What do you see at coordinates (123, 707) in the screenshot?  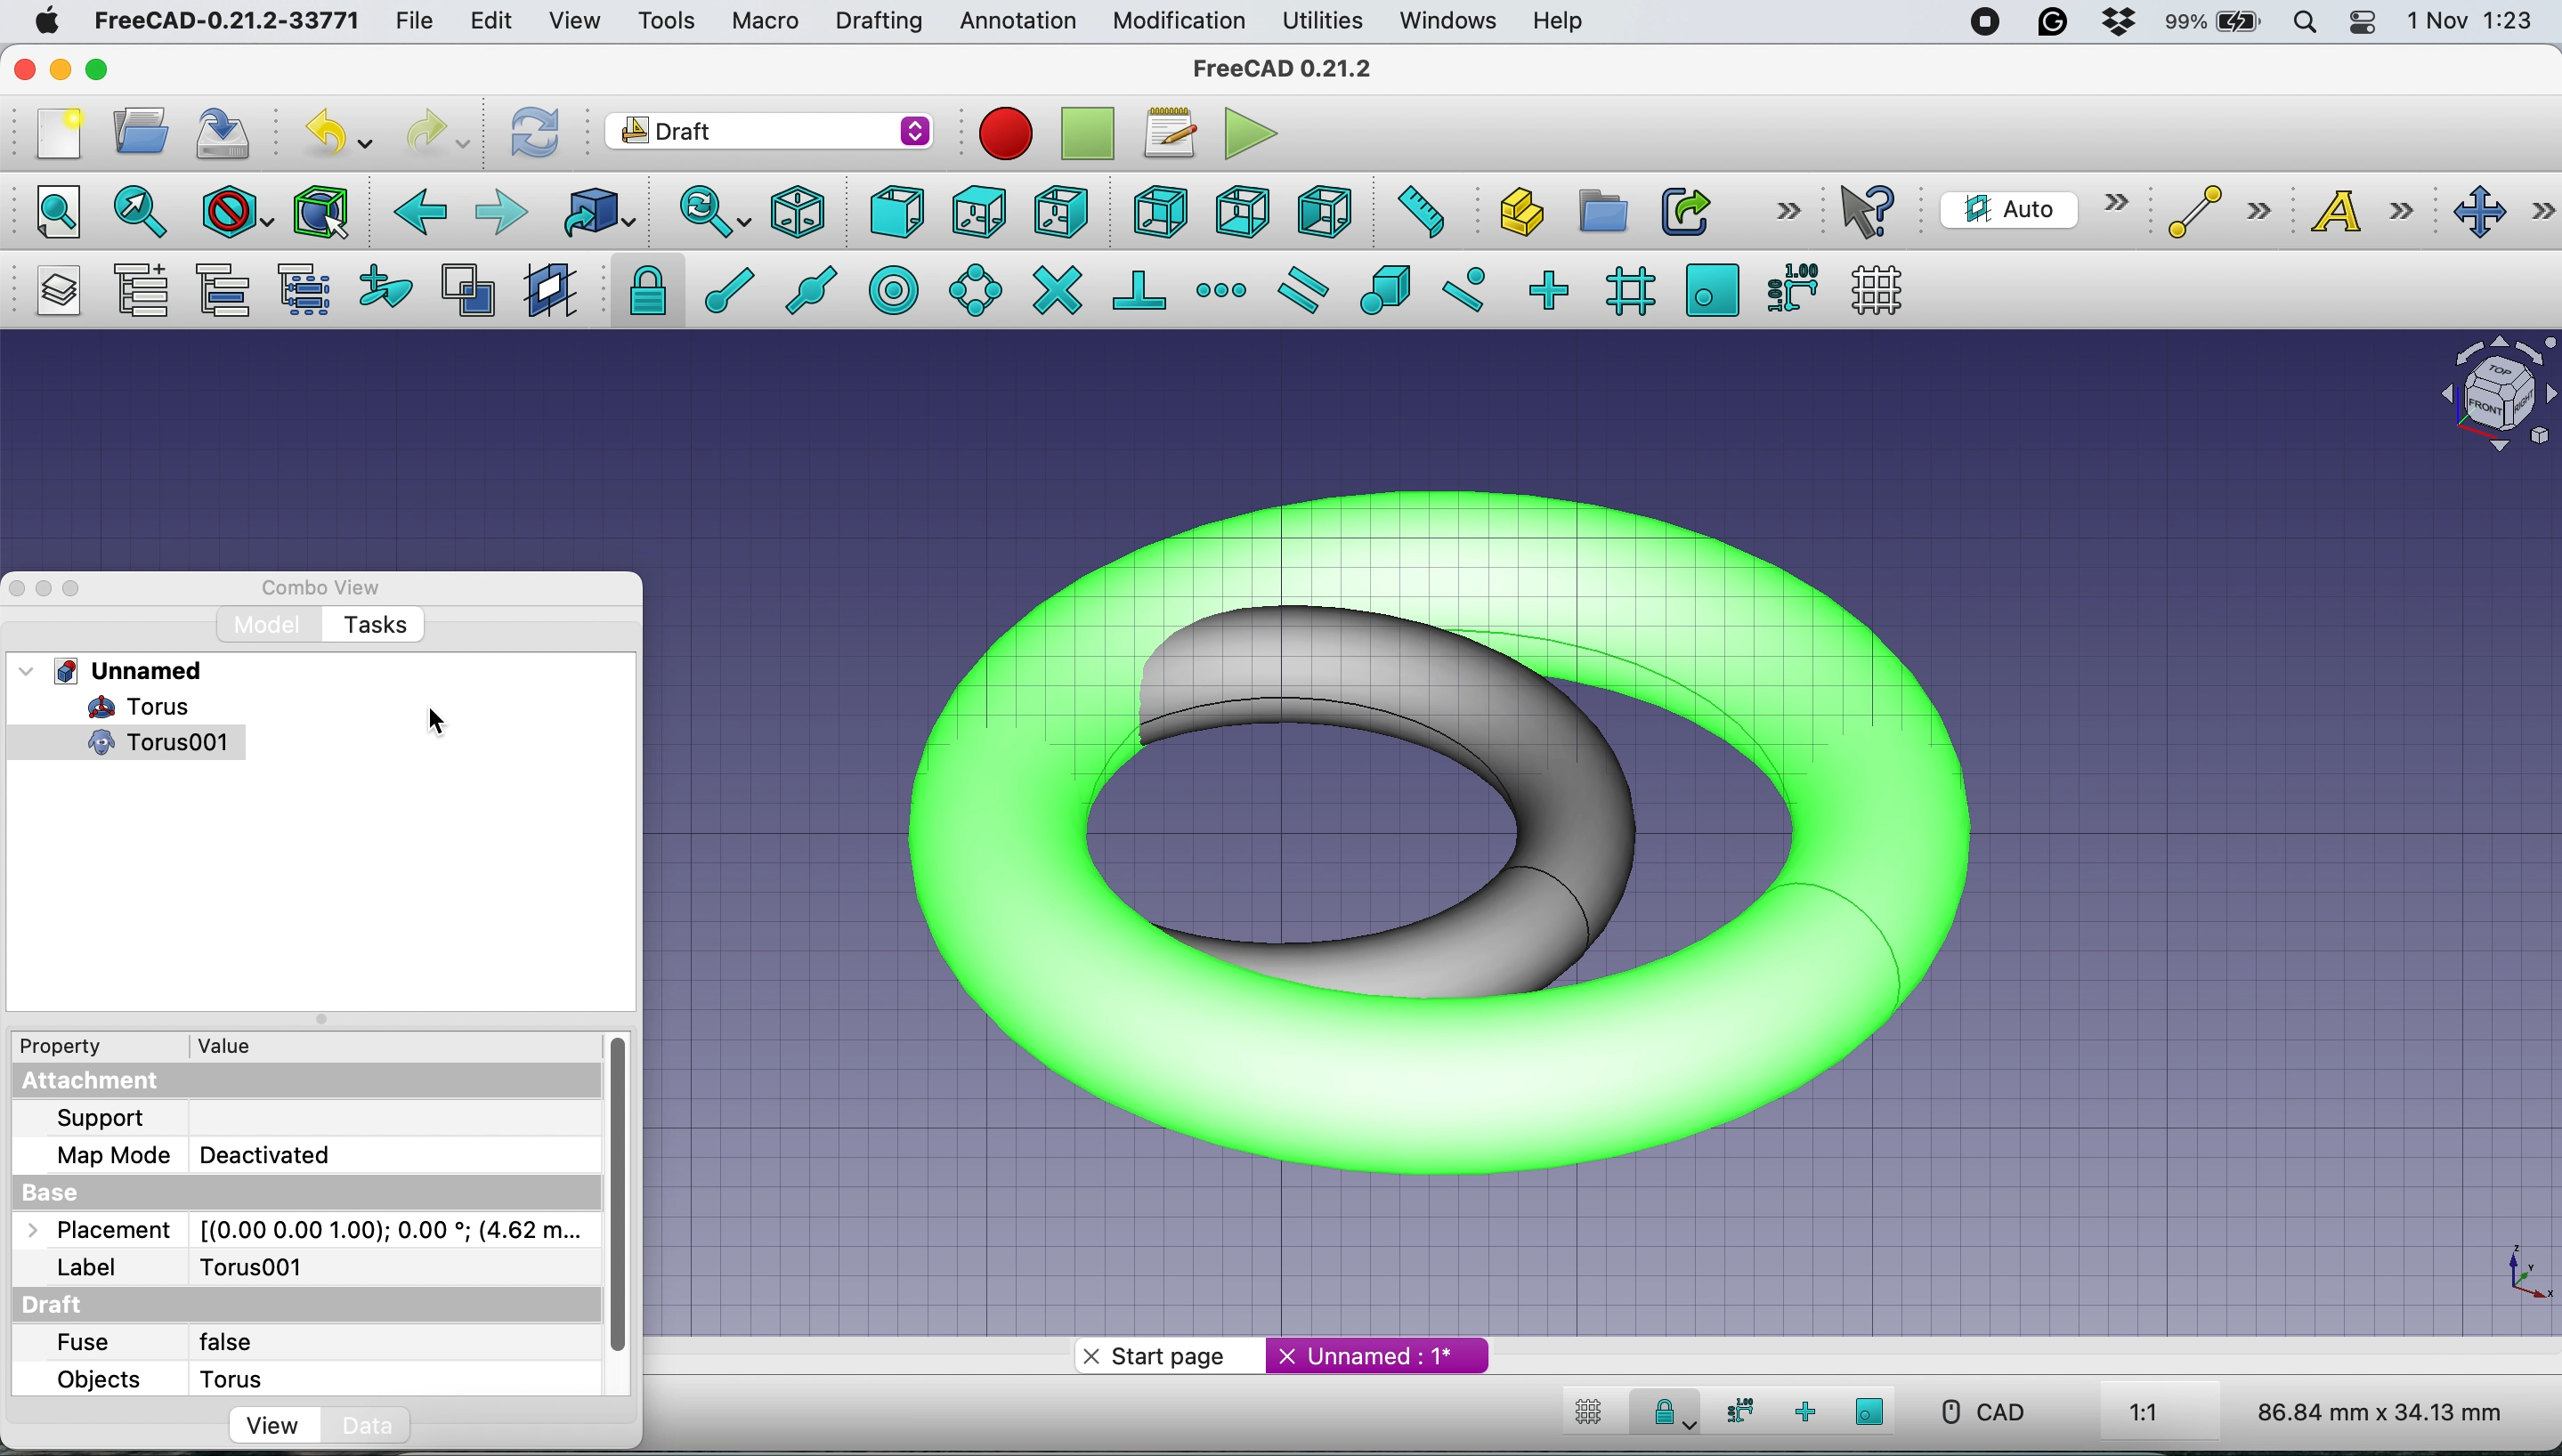 I see `Torus` at bounding box center [123, 707].